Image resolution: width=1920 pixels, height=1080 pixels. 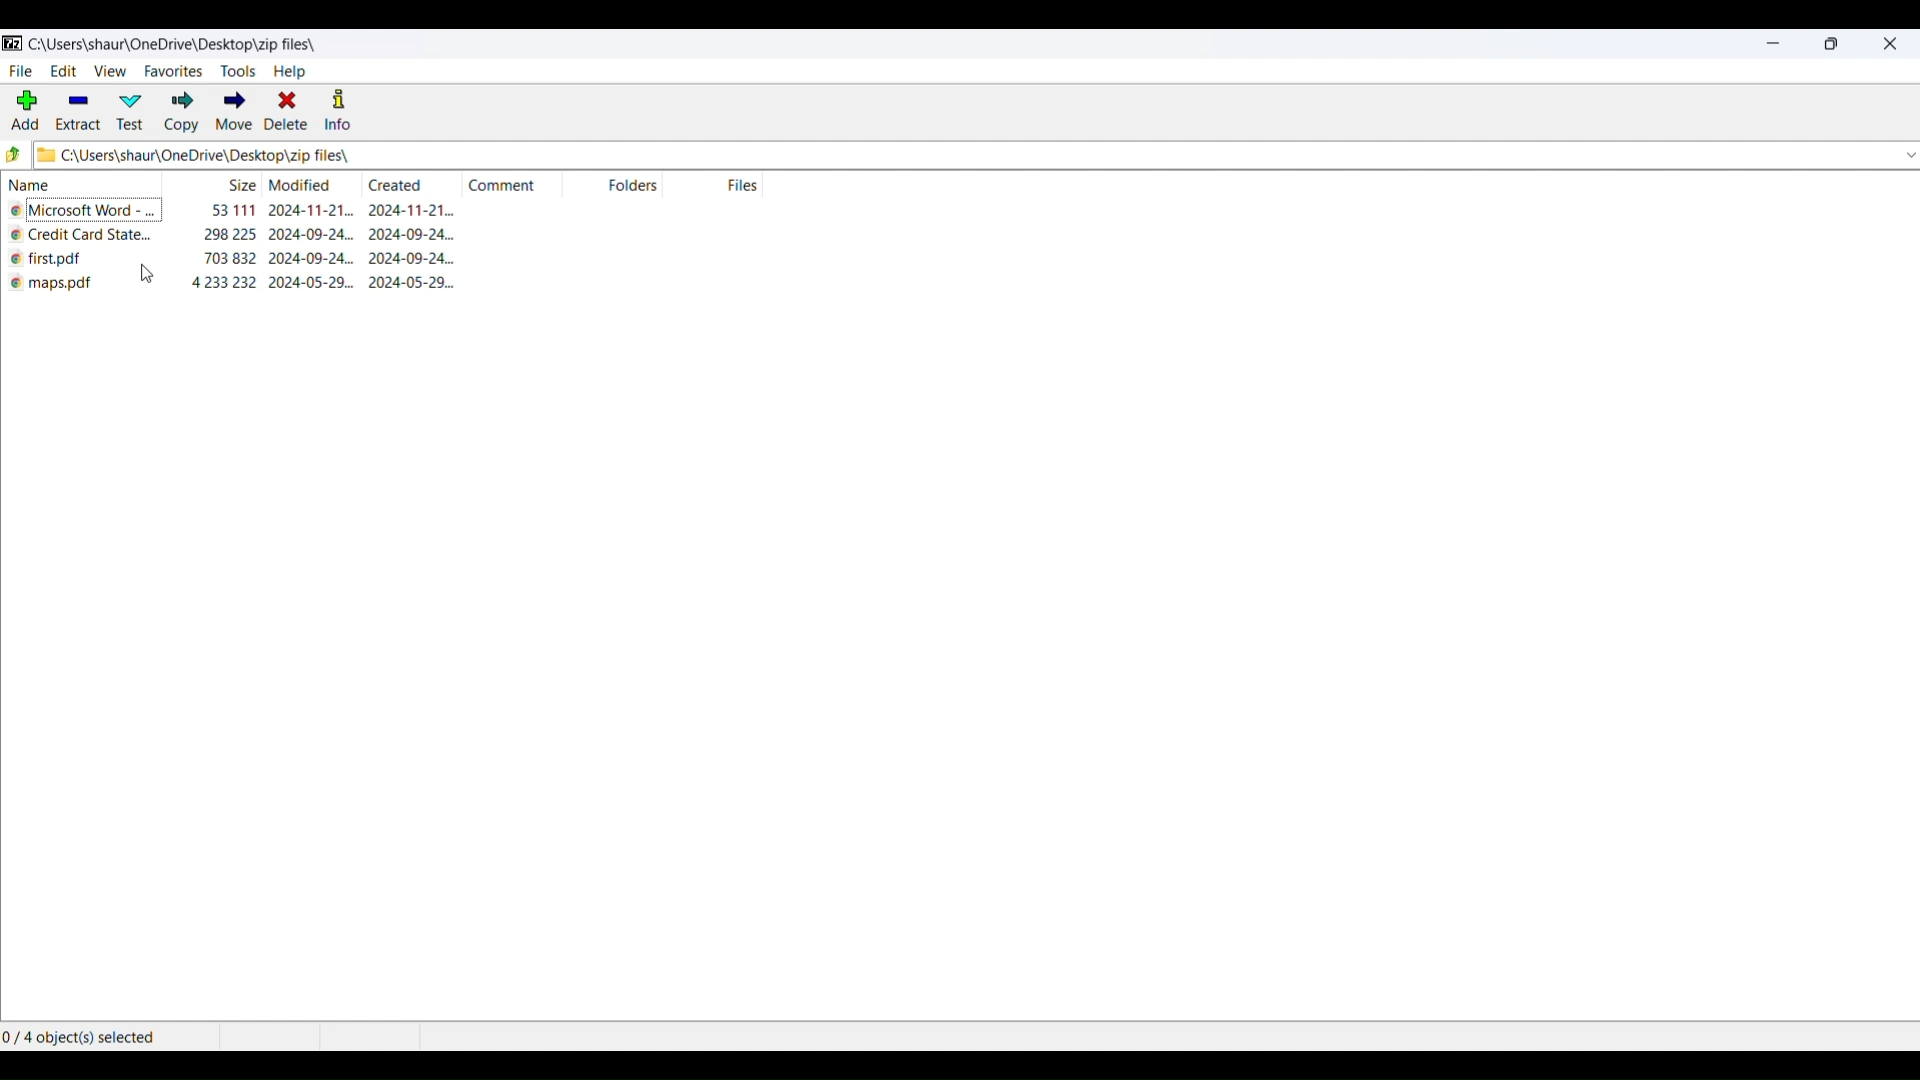 What do you see at coordinates (291, 73) in the screenshot?
I see `help` at bounding box center [291, 73].